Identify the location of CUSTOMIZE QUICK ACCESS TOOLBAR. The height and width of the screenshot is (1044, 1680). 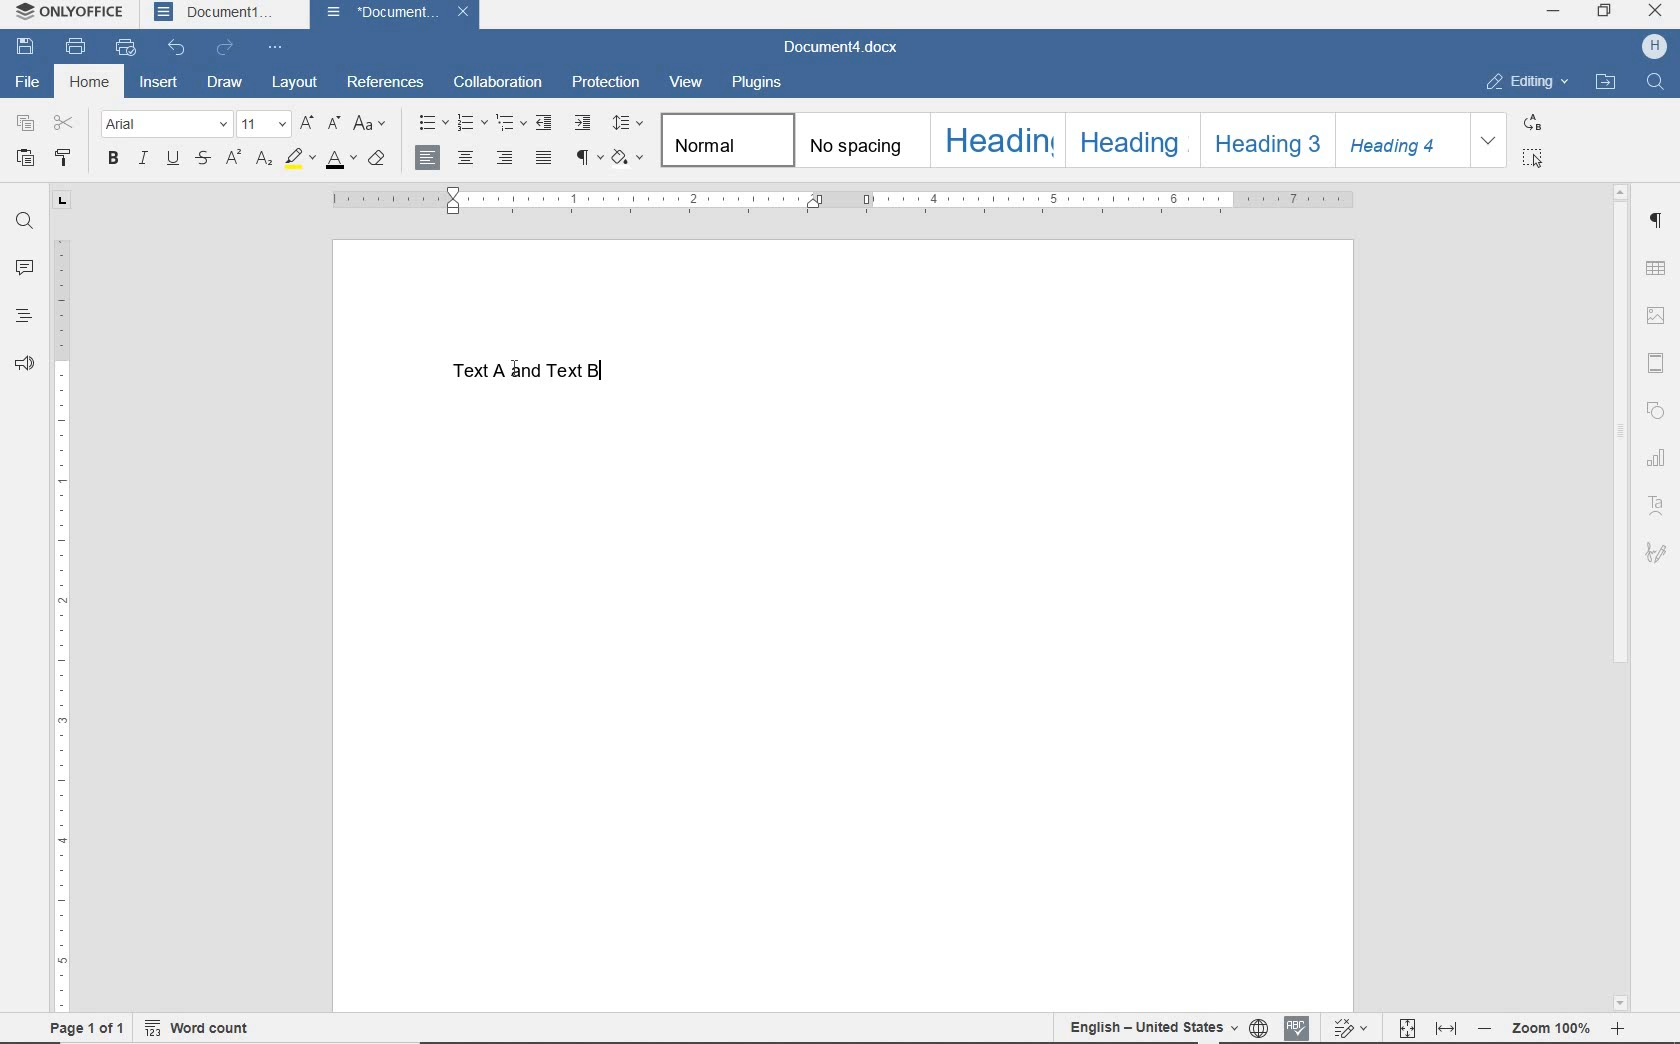
(278, 45).